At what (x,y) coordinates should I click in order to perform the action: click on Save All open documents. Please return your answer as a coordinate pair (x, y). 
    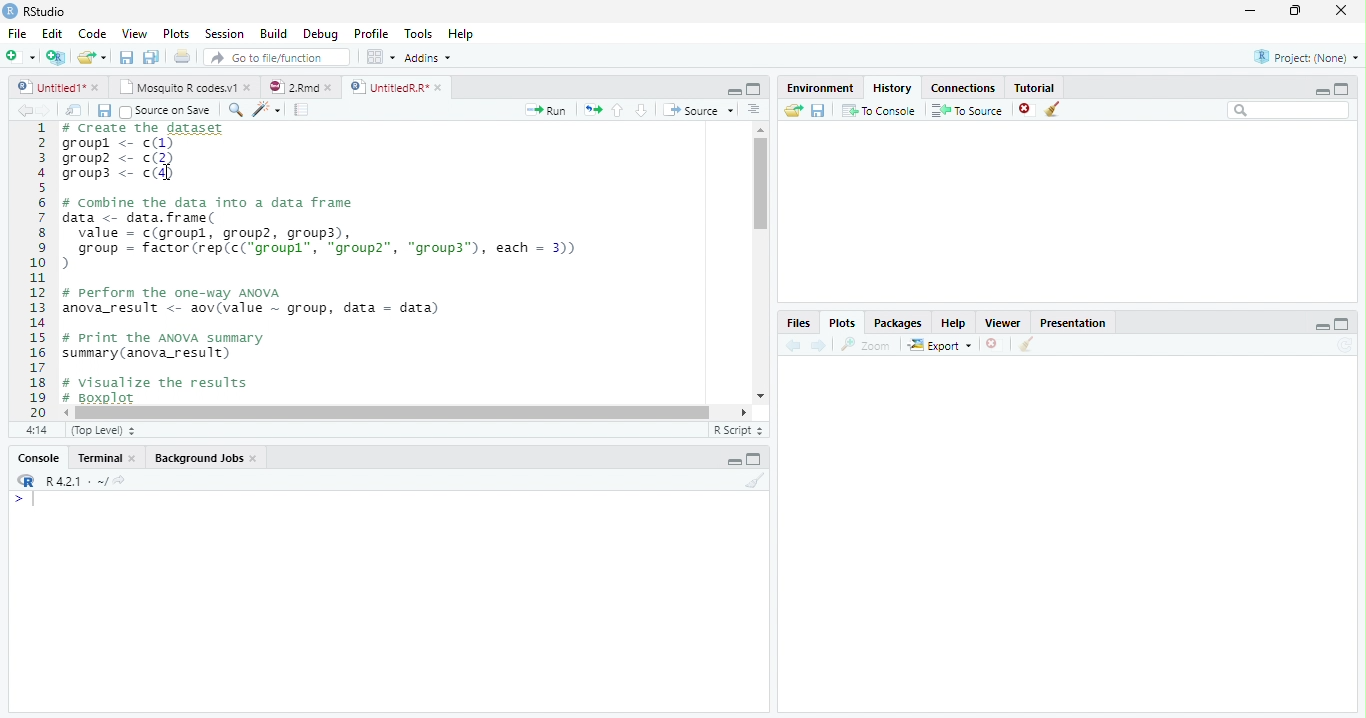
    Looking at the image, I should click on (150, 57).